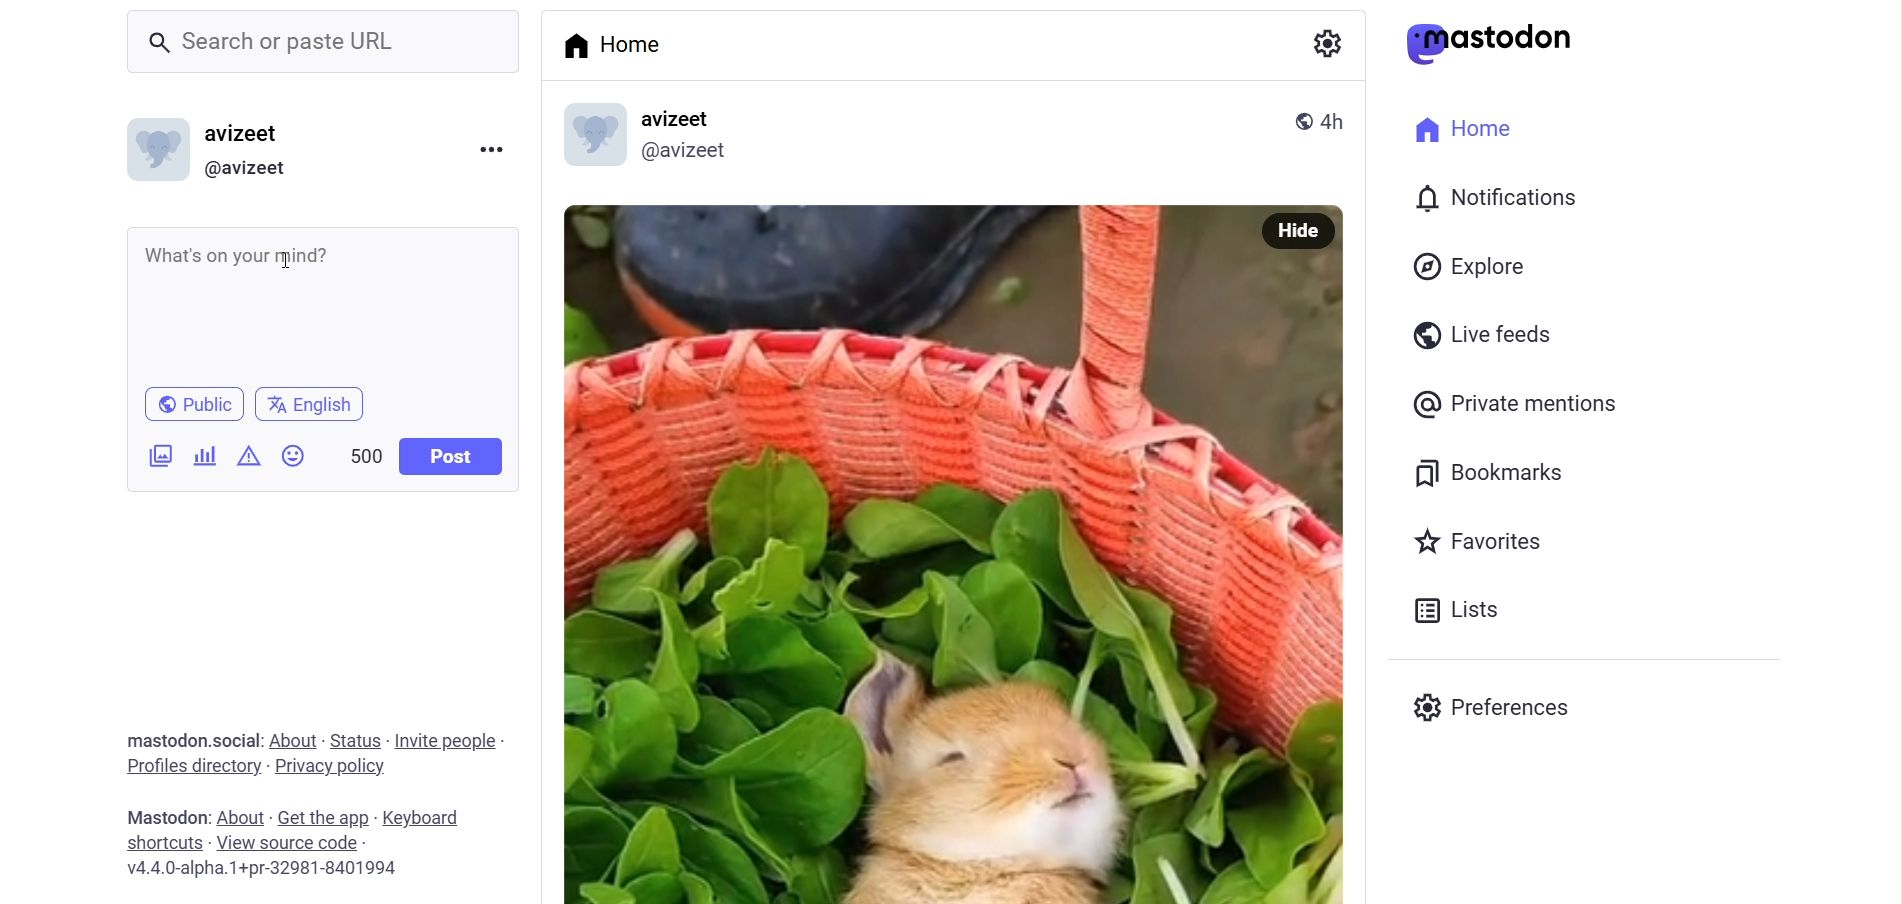 This screenshot has width=1902, height=904. Describe the element at coordinates (1482, 334) in the screenshot. I see `Live Feeds` at that location.